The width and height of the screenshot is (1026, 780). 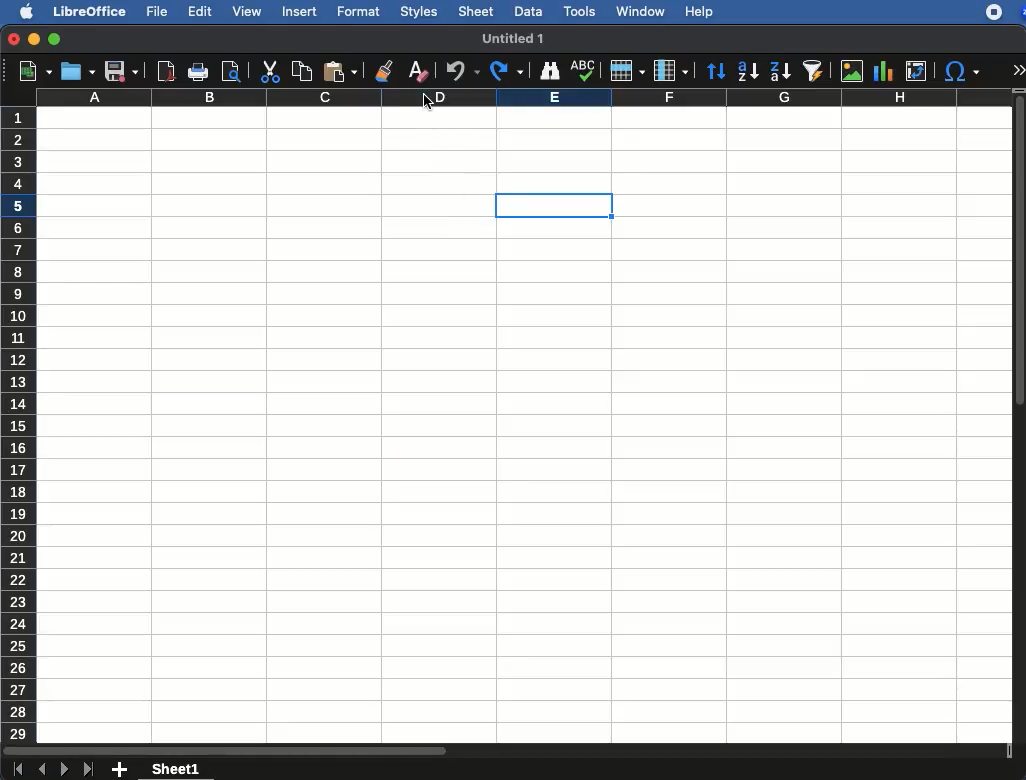 I want to click on sheet1, so click(x=177, y=770).